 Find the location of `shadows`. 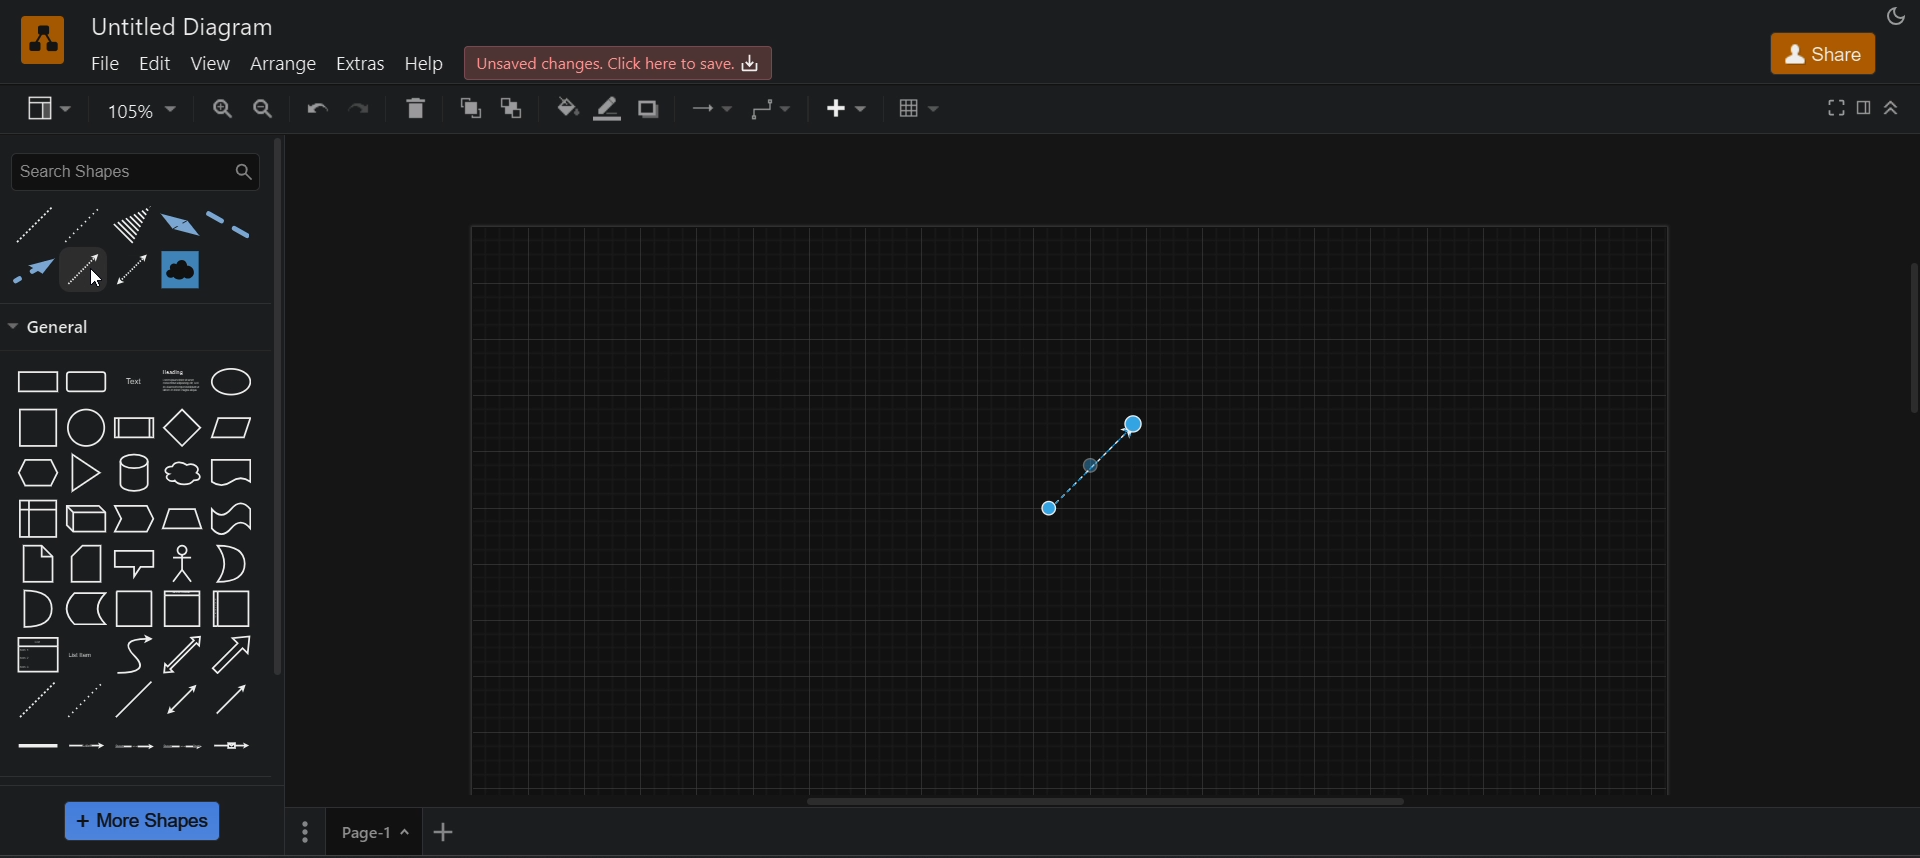

shadows is located at coordinates (655, 108).